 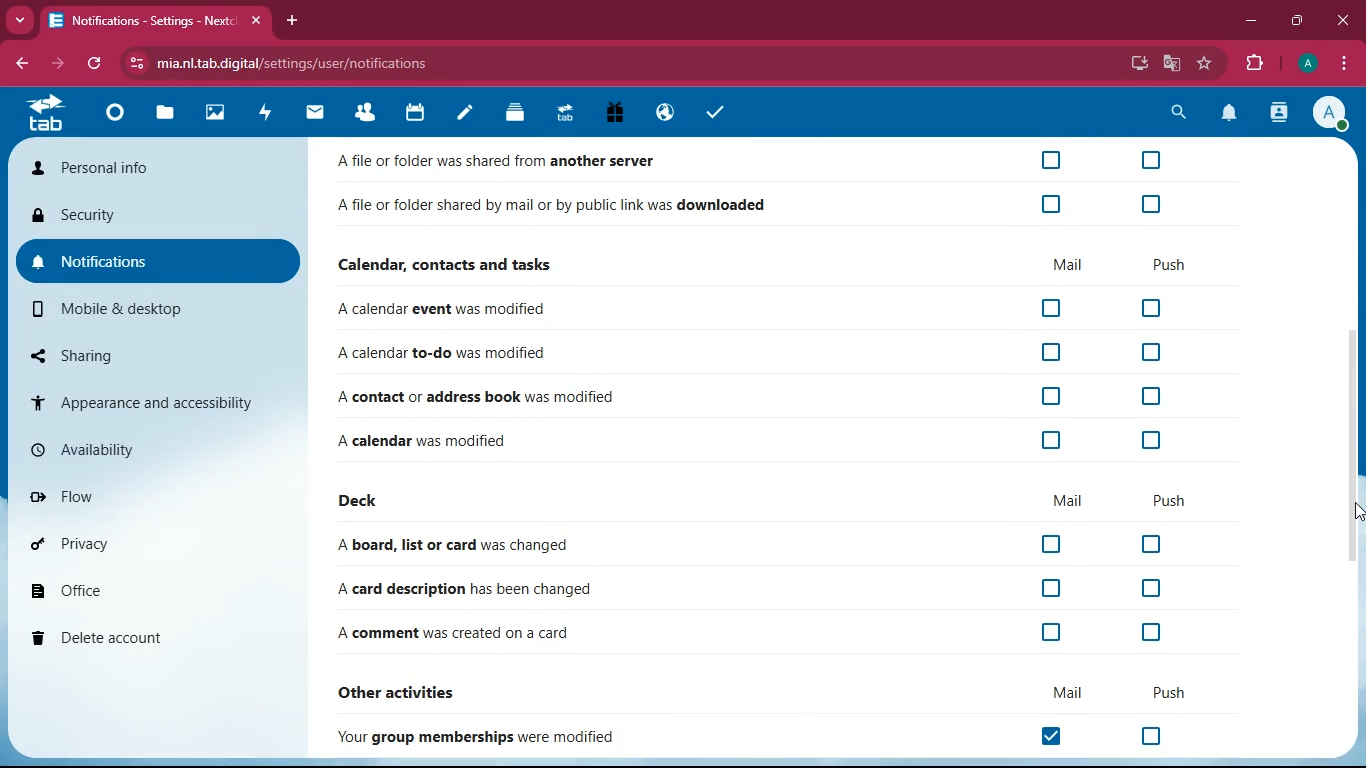 What do you see at coordinates (1149, 634) in the screenshot?
I see `off` at bounding box center [1149, 634].